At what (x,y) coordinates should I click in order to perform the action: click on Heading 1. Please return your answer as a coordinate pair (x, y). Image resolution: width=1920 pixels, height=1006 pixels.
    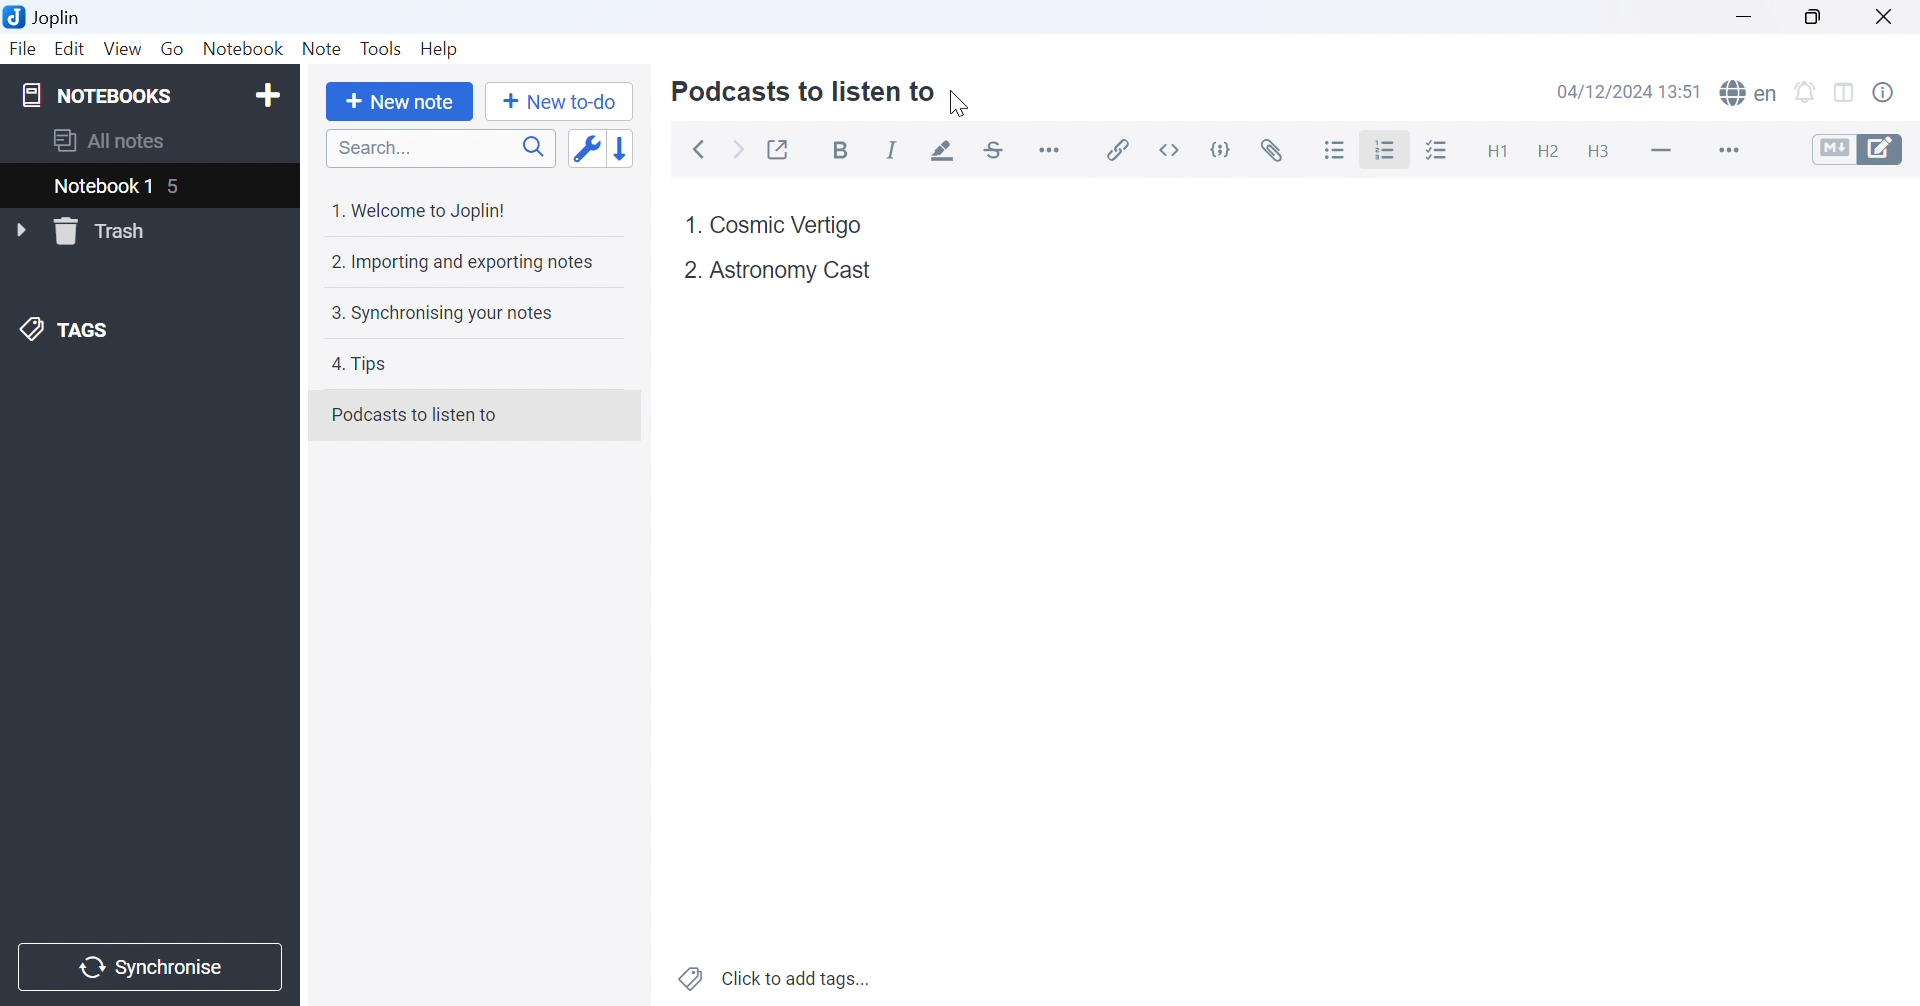
    Looking at the image, I should click on (1491, 147).